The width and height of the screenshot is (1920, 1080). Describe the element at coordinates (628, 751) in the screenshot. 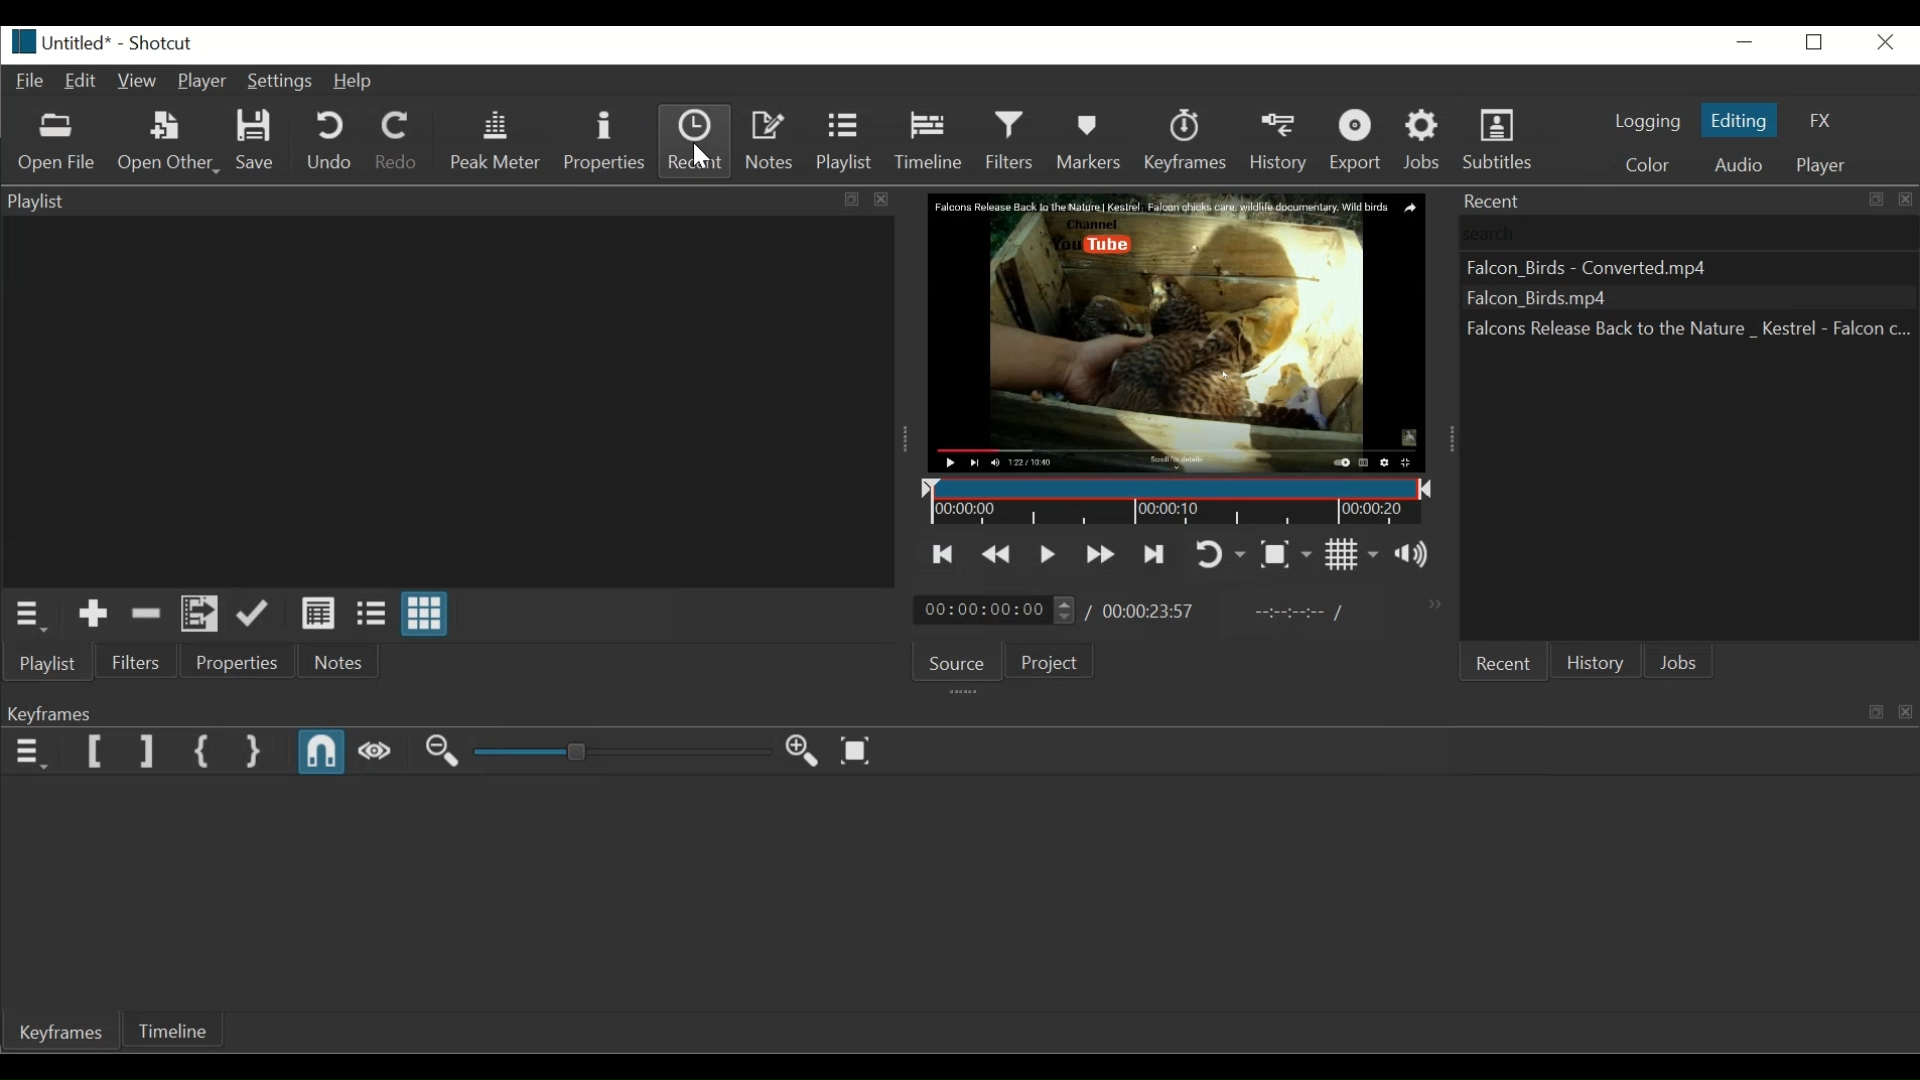

I see `Adjust Zoom Keyframe` at that location.